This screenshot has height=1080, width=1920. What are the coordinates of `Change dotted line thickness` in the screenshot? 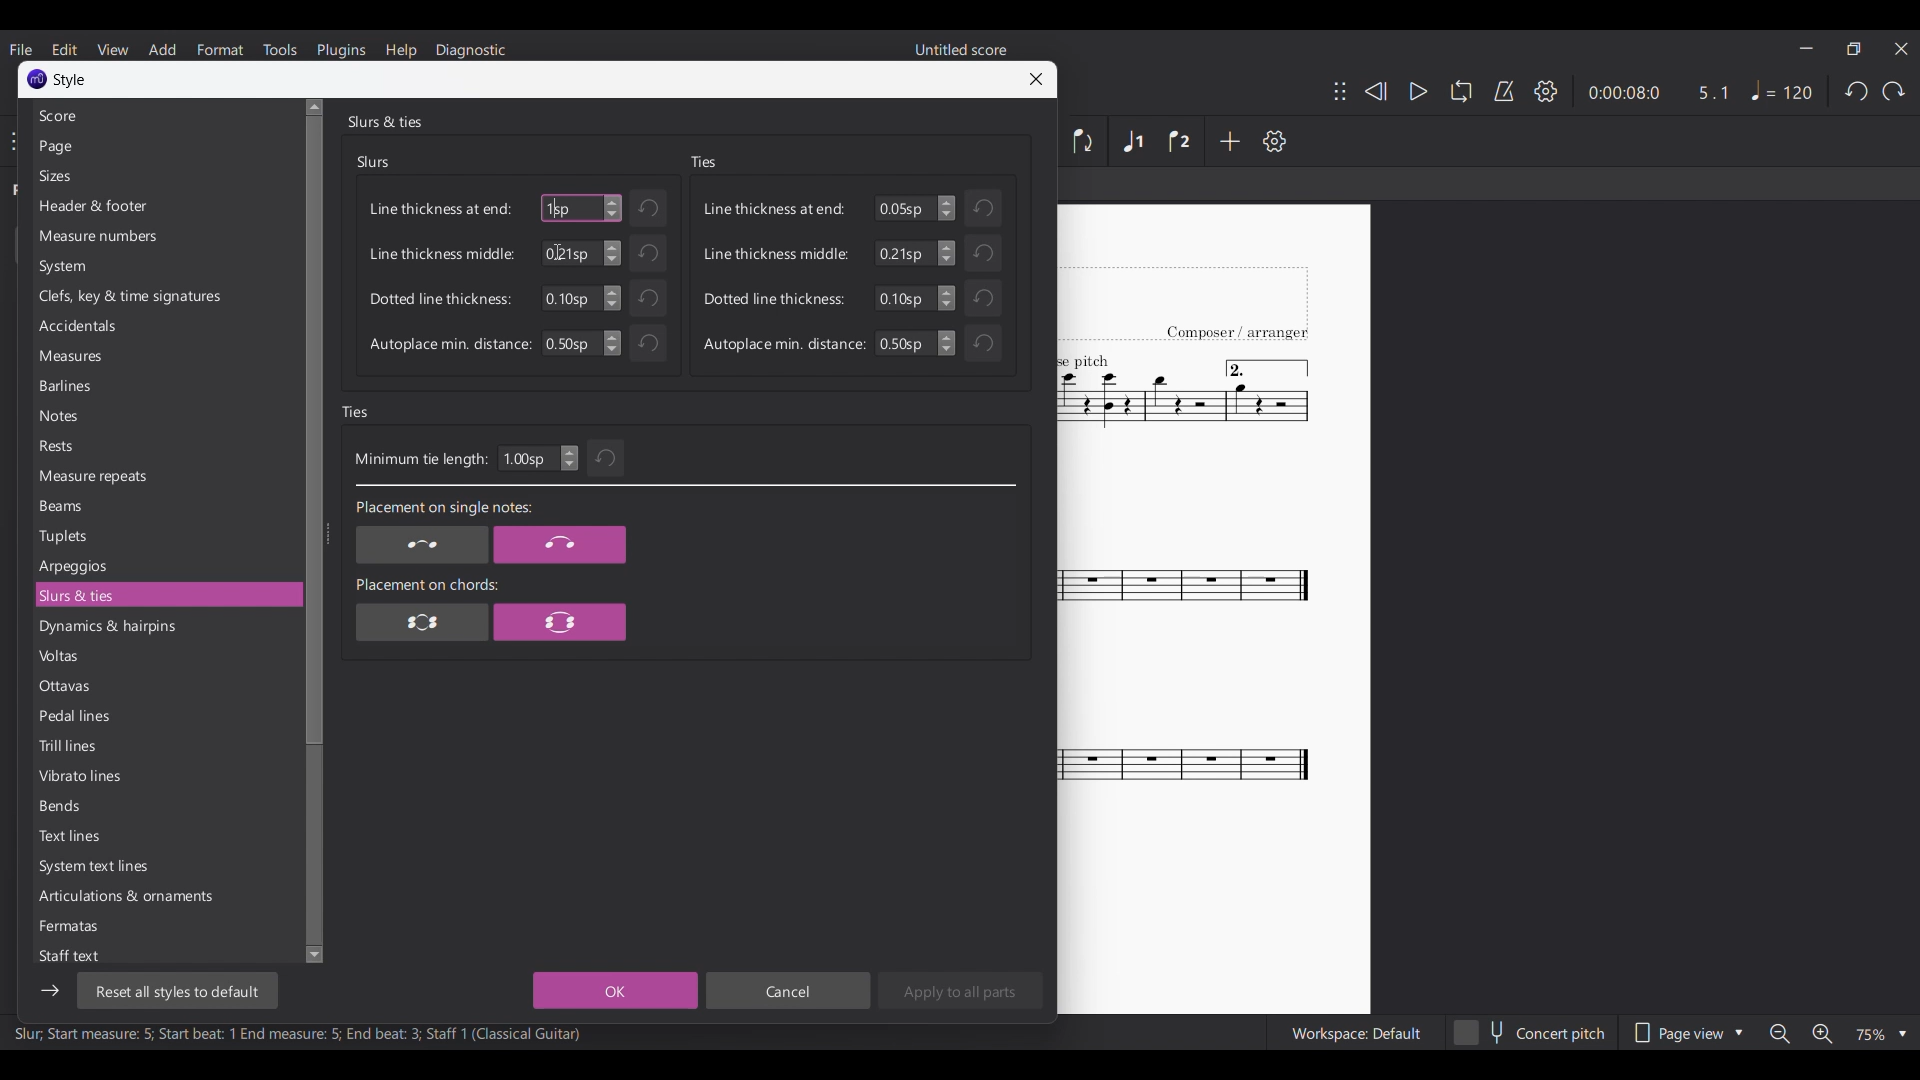 It's located at (947, 298).